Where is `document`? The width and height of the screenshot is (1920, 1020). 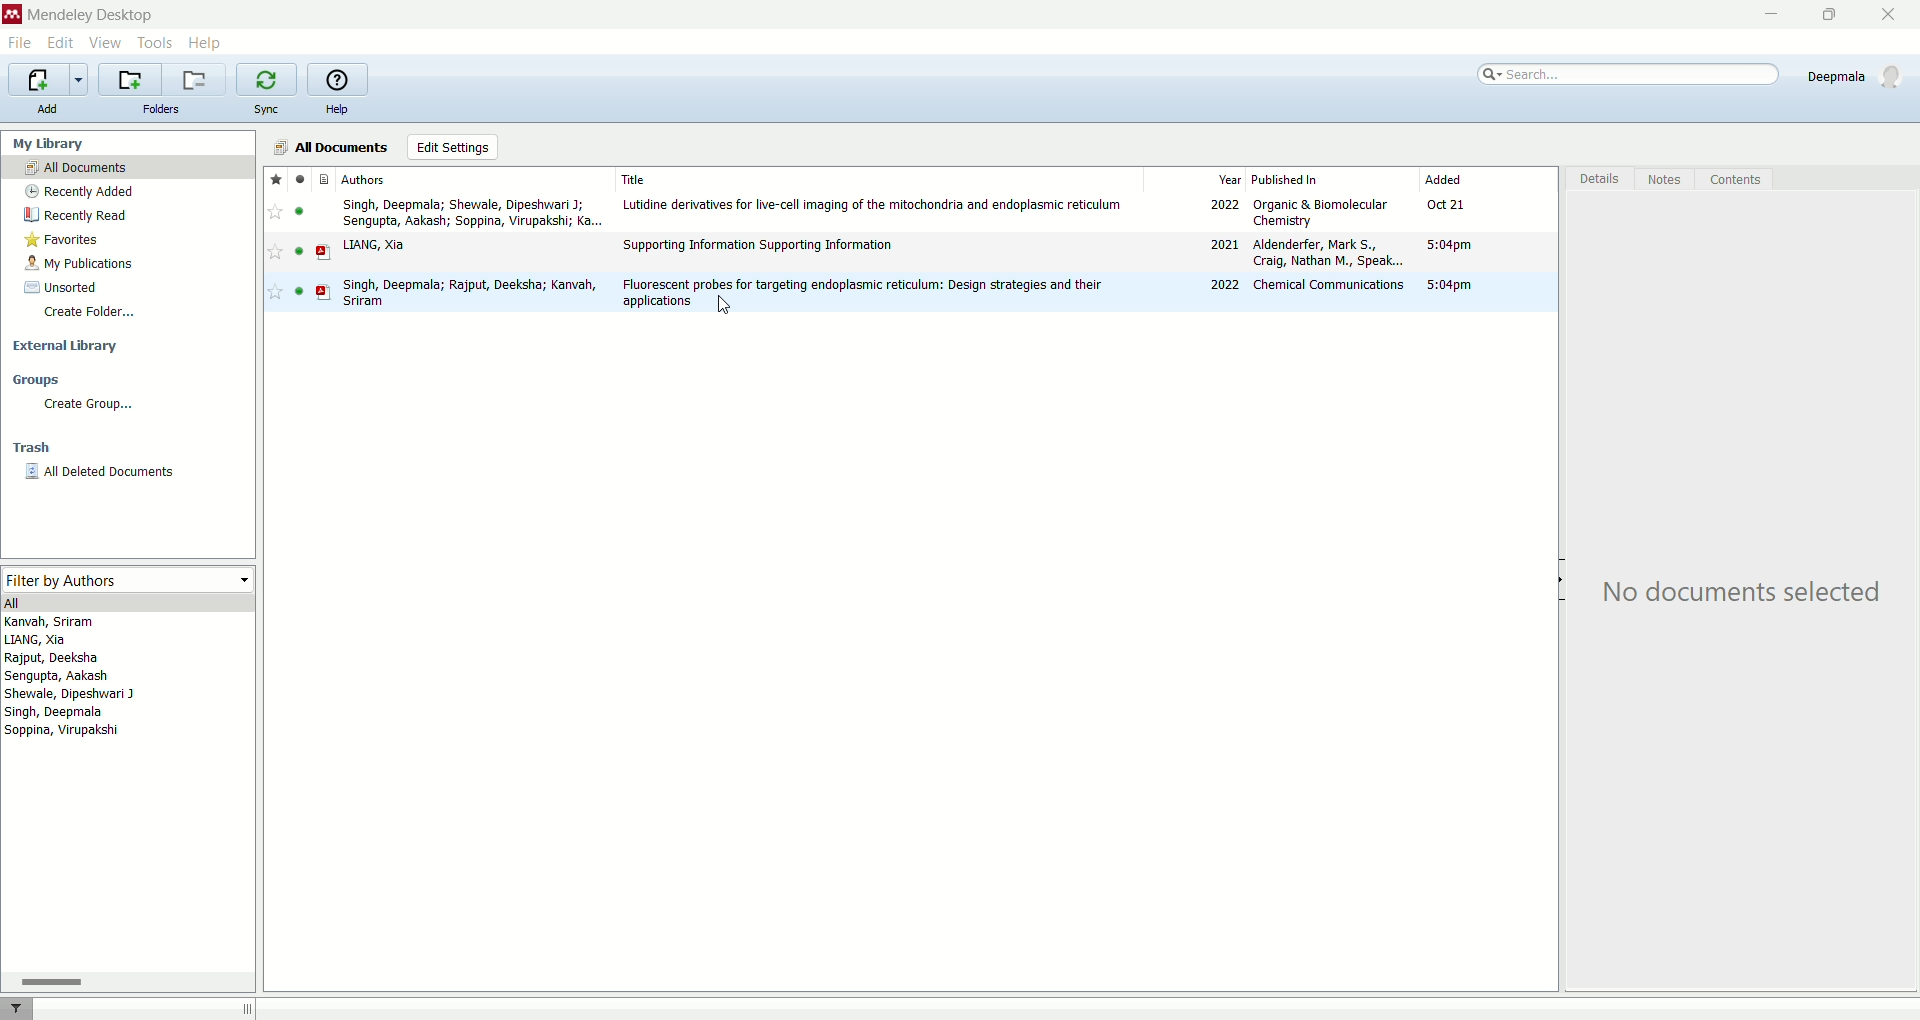 document is located at coordinates (326, 291).